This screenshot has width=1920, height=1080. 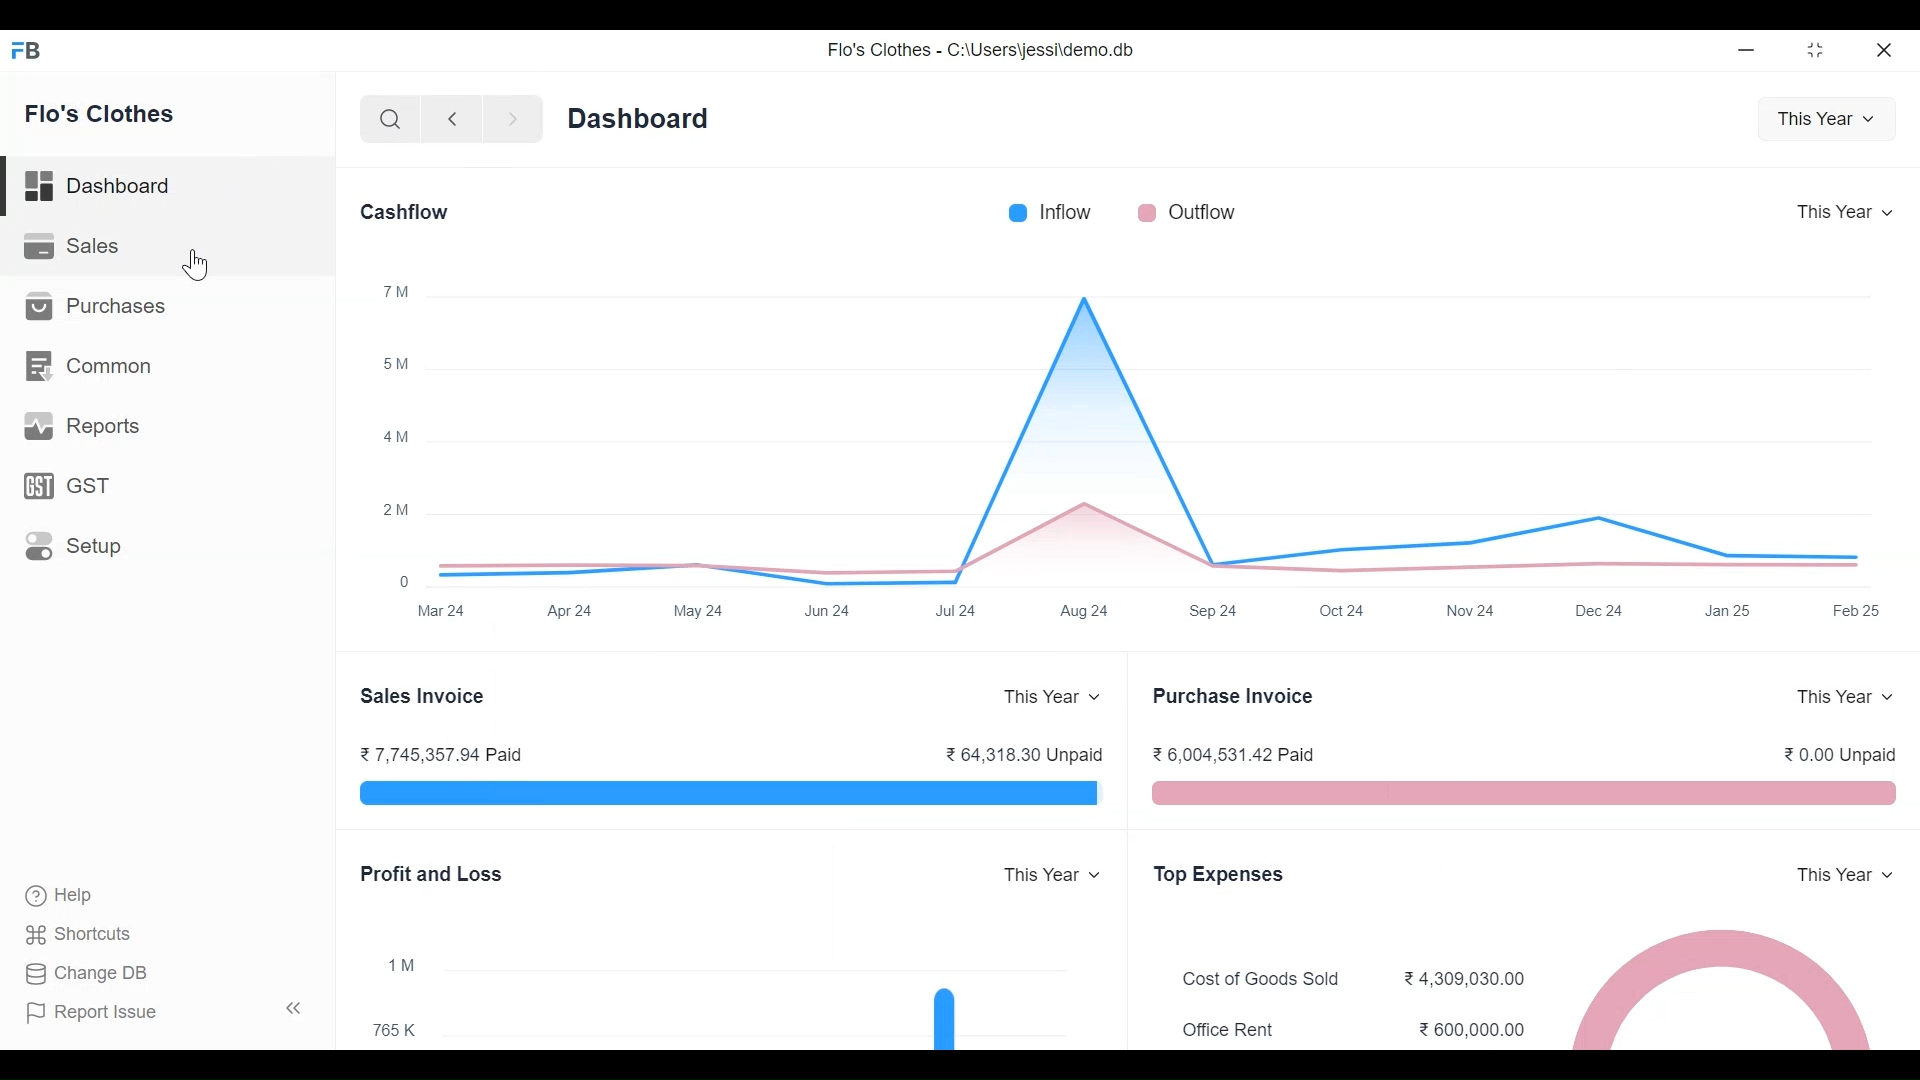 What do you see at coordinates (513, 117) in the screenshot?
I see `Navigate Forward` at bounding box center [513, 117].